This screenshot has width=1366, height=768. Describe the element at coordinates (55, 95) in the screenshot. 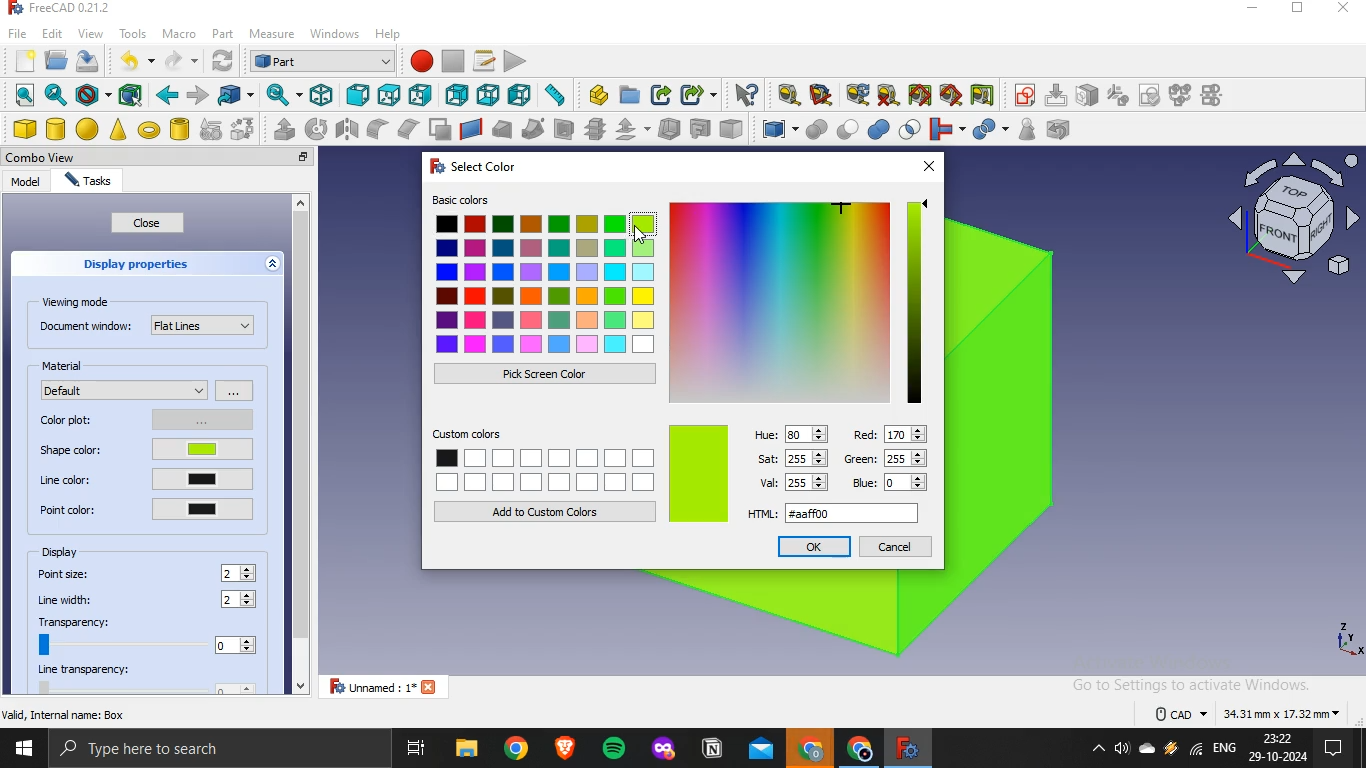

I see `fit selection` at that location.